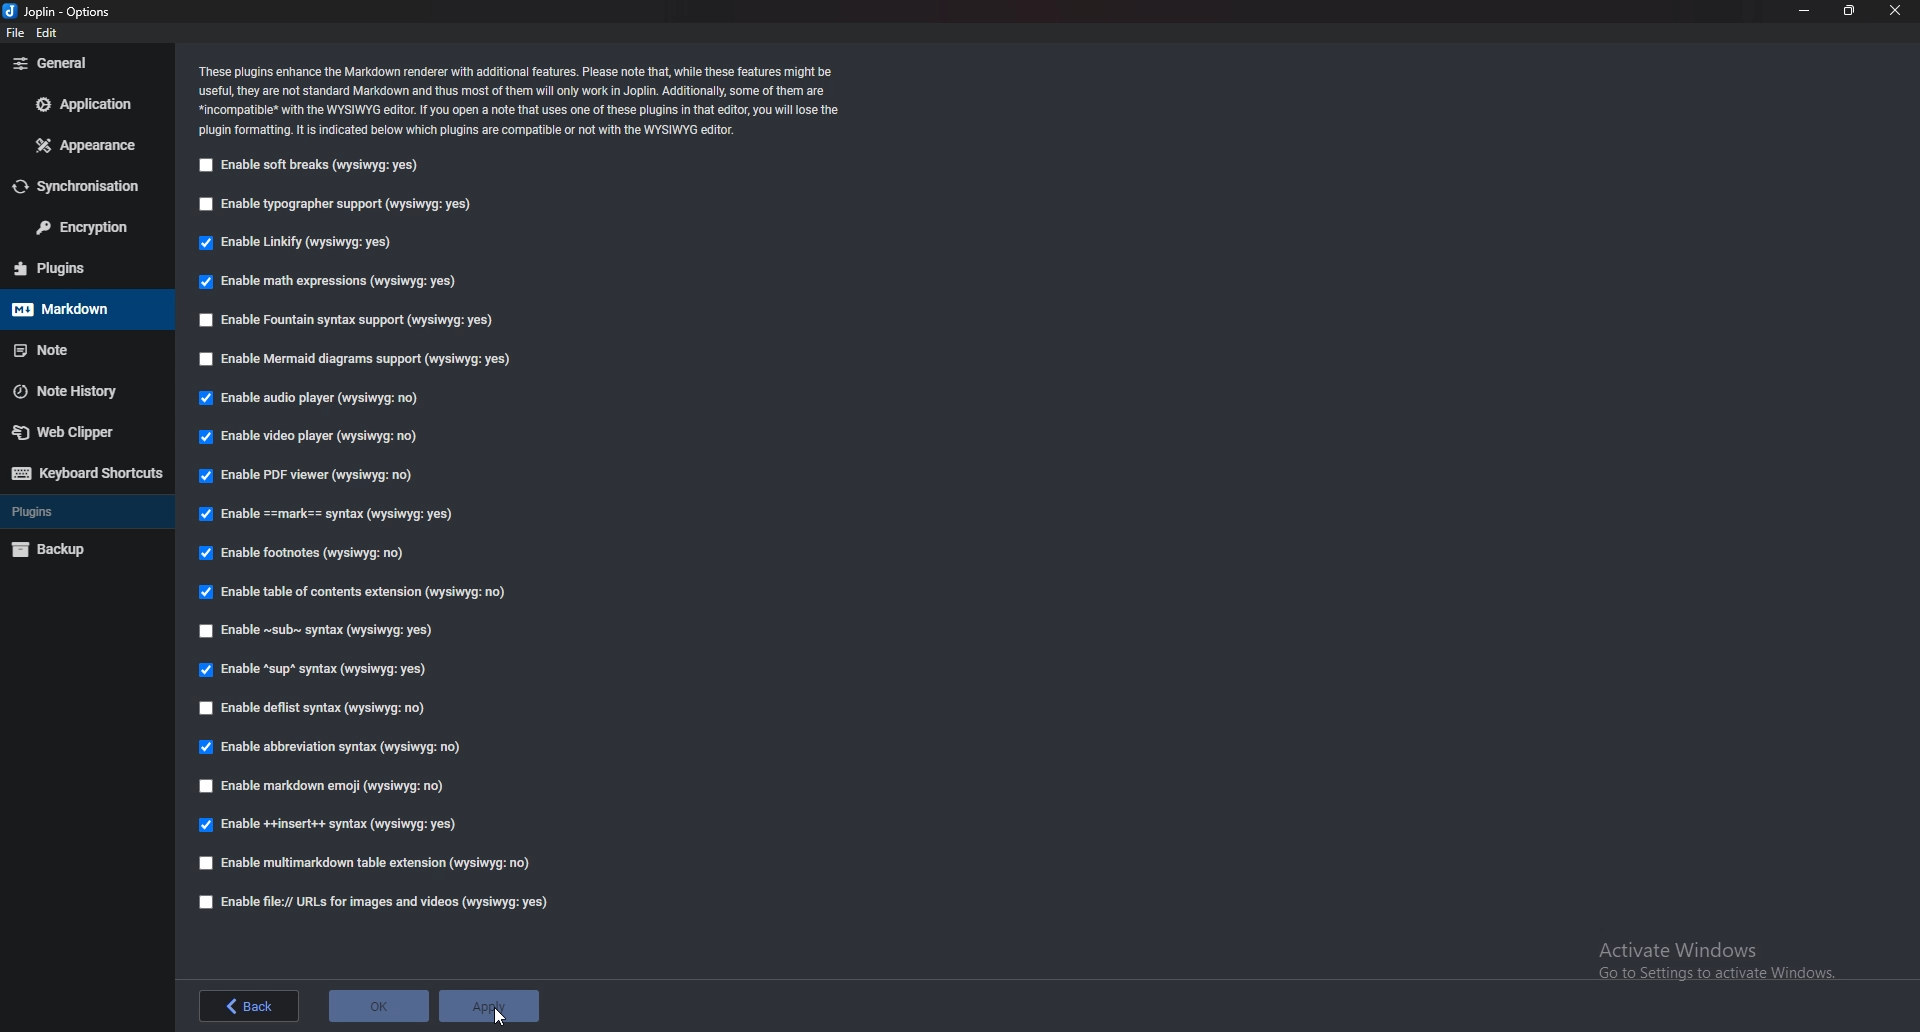 This screenshot has height=1032, width=1920. What do you see at coordinates (1851, 10) in the screenshot?
I see `resize` at bounding box center [1851, 10].